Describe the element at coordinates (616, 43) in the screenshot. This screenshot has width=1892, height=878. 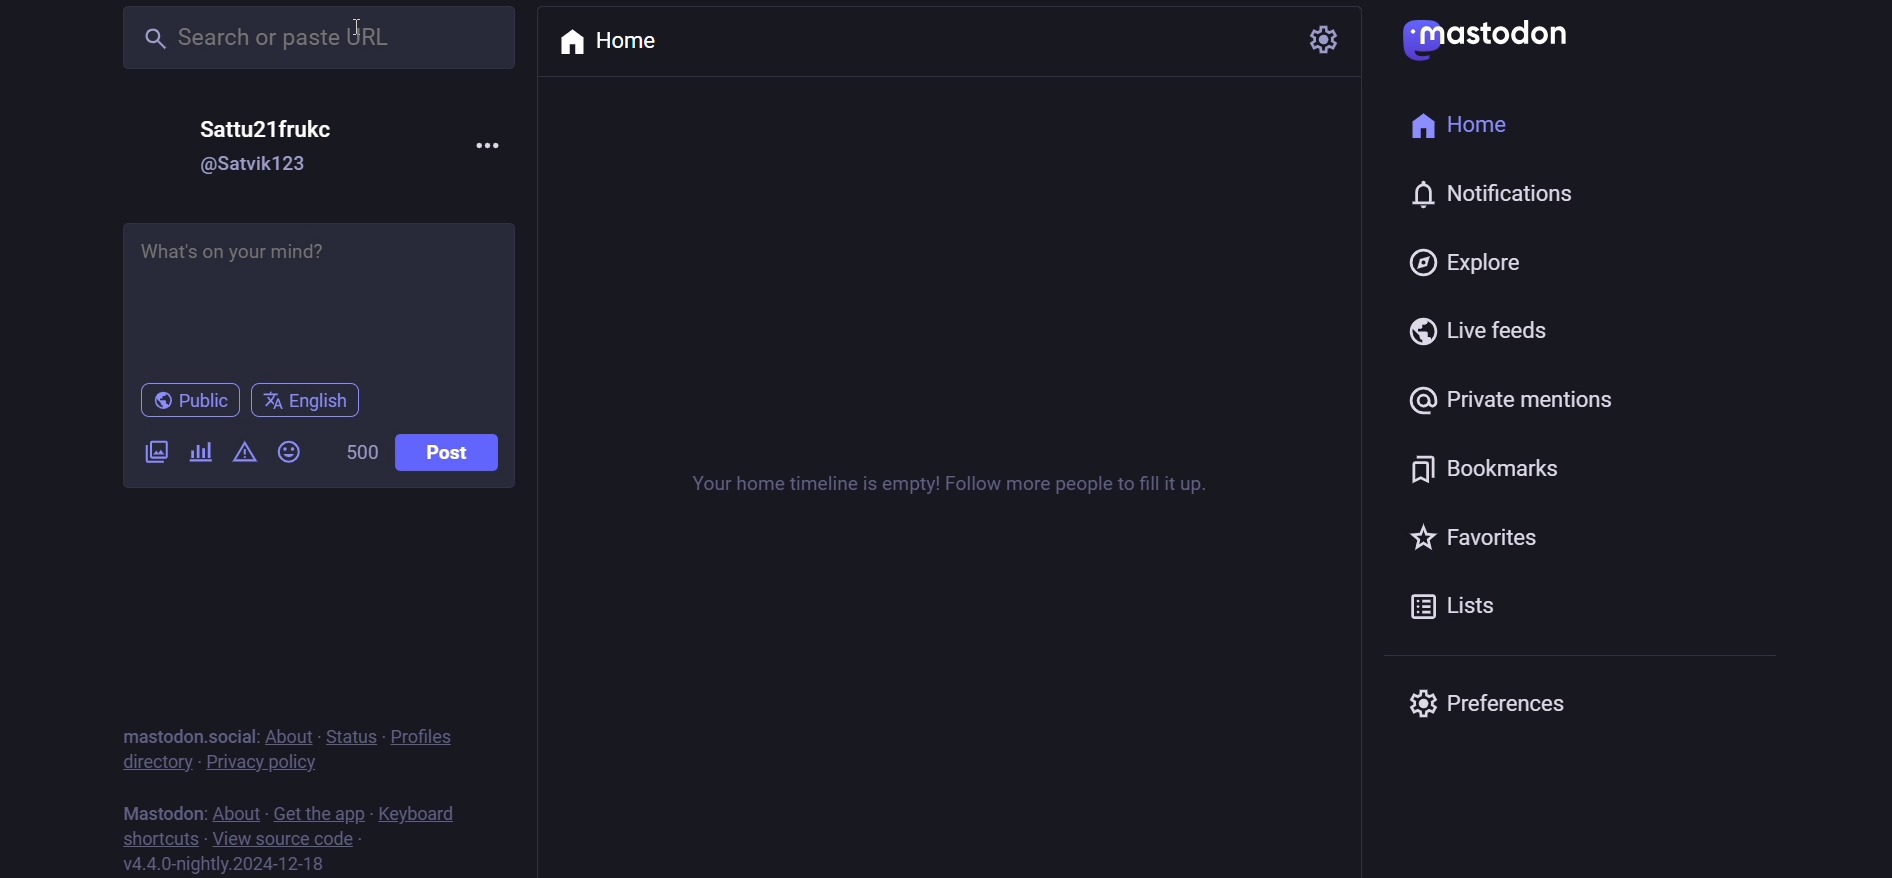
I see `home` at that location.